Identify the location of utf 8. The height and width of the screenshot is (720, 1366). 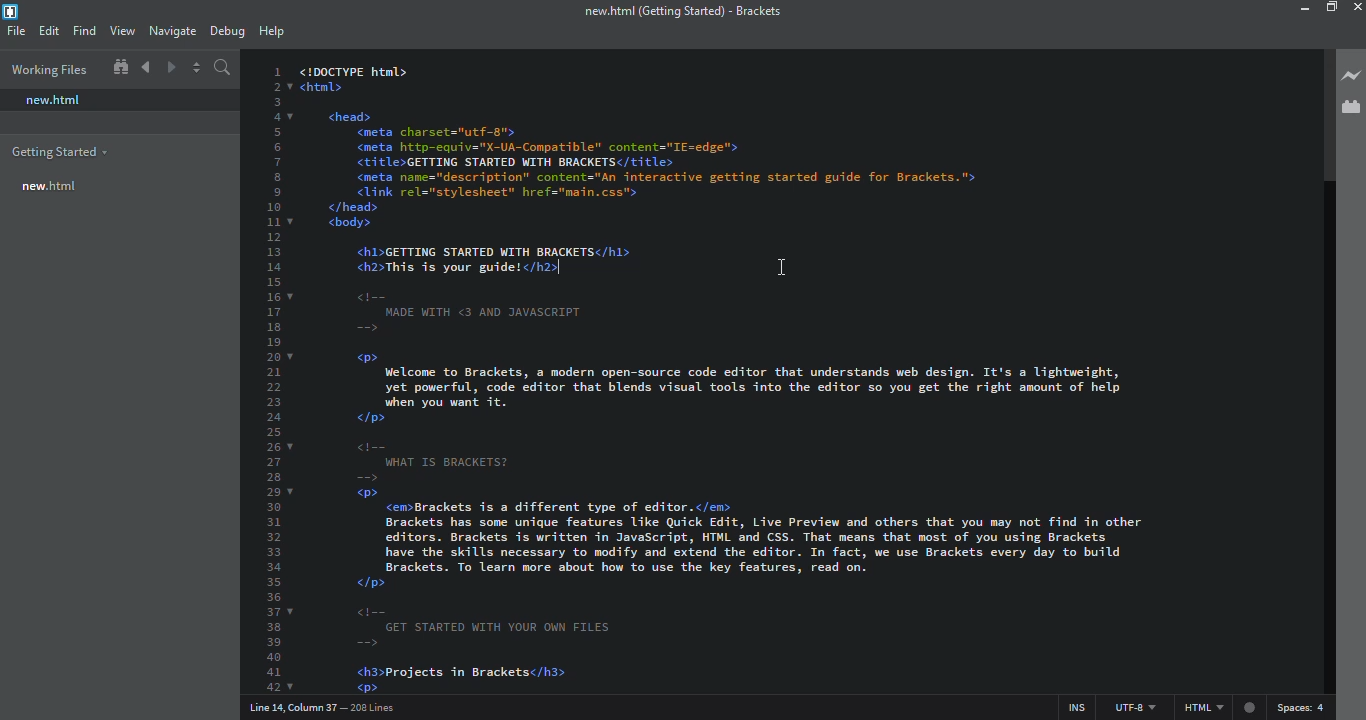
(1132, 707).